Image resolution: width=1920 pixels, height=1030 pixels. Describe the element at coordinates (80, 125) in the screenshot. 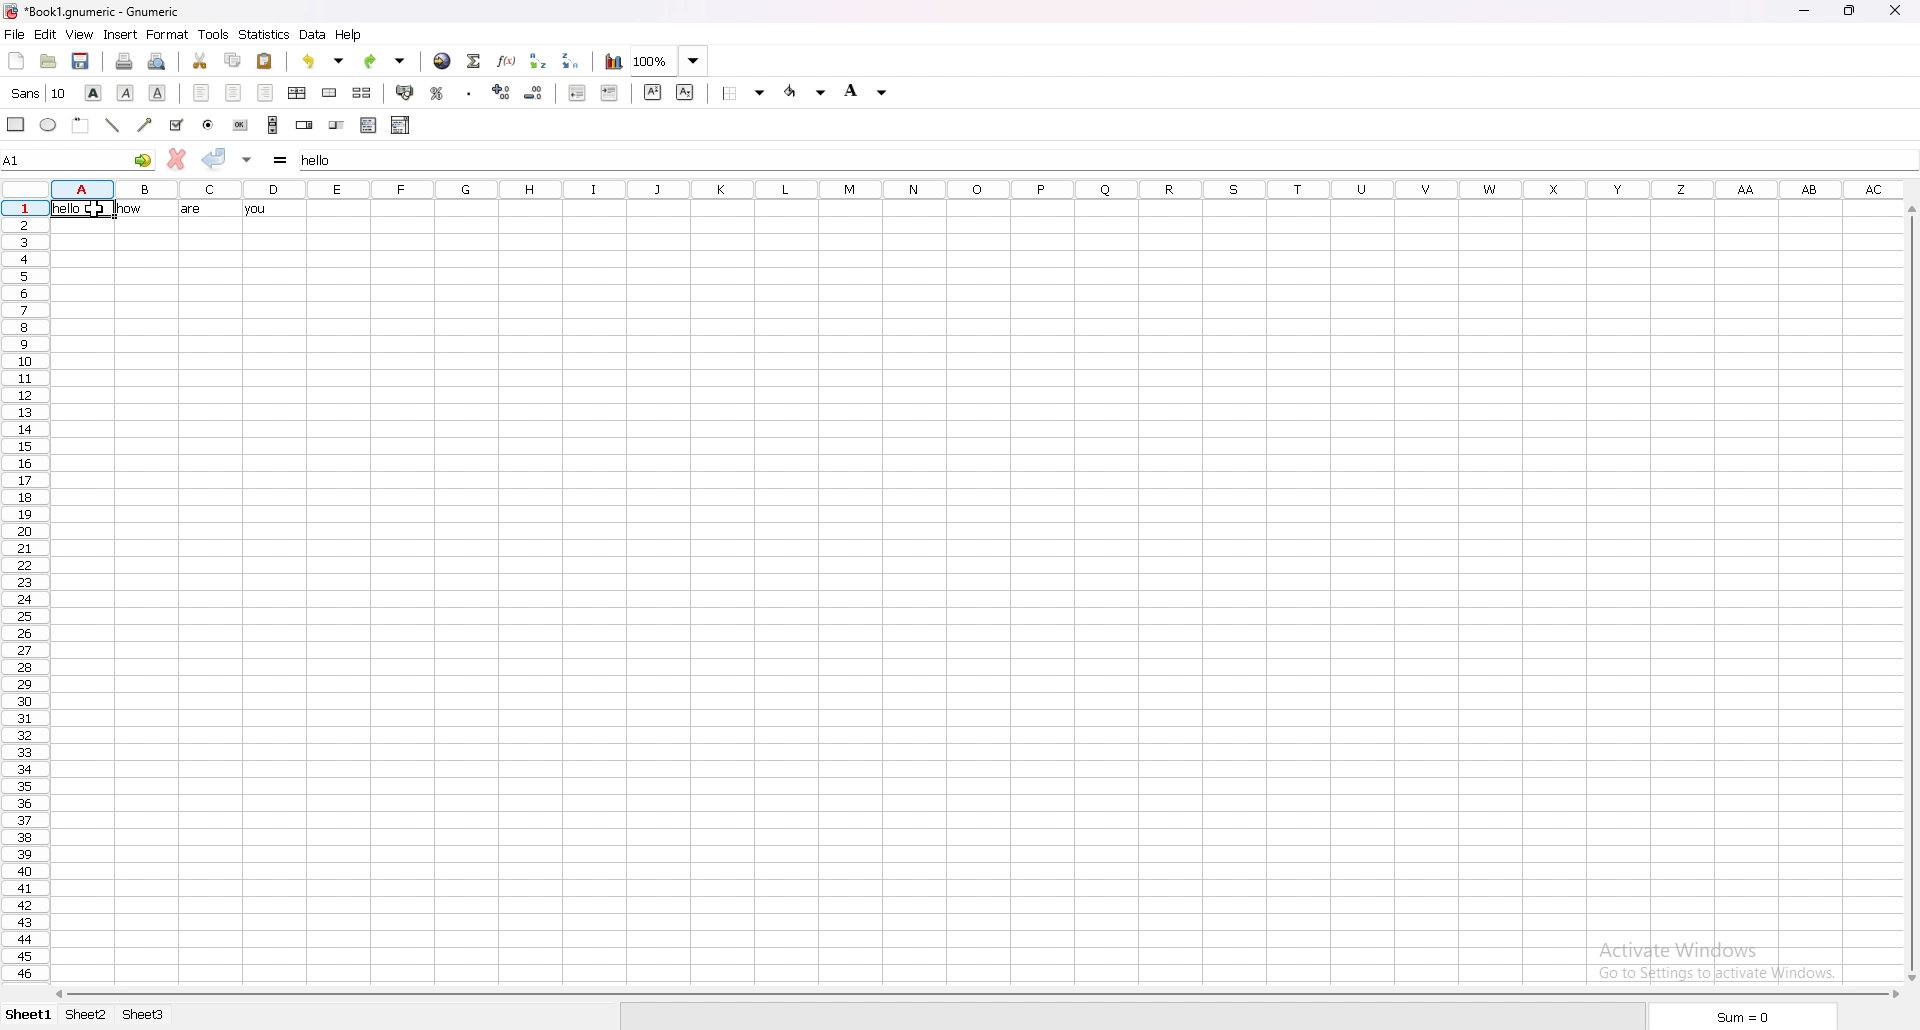

I see `frame` at that location.